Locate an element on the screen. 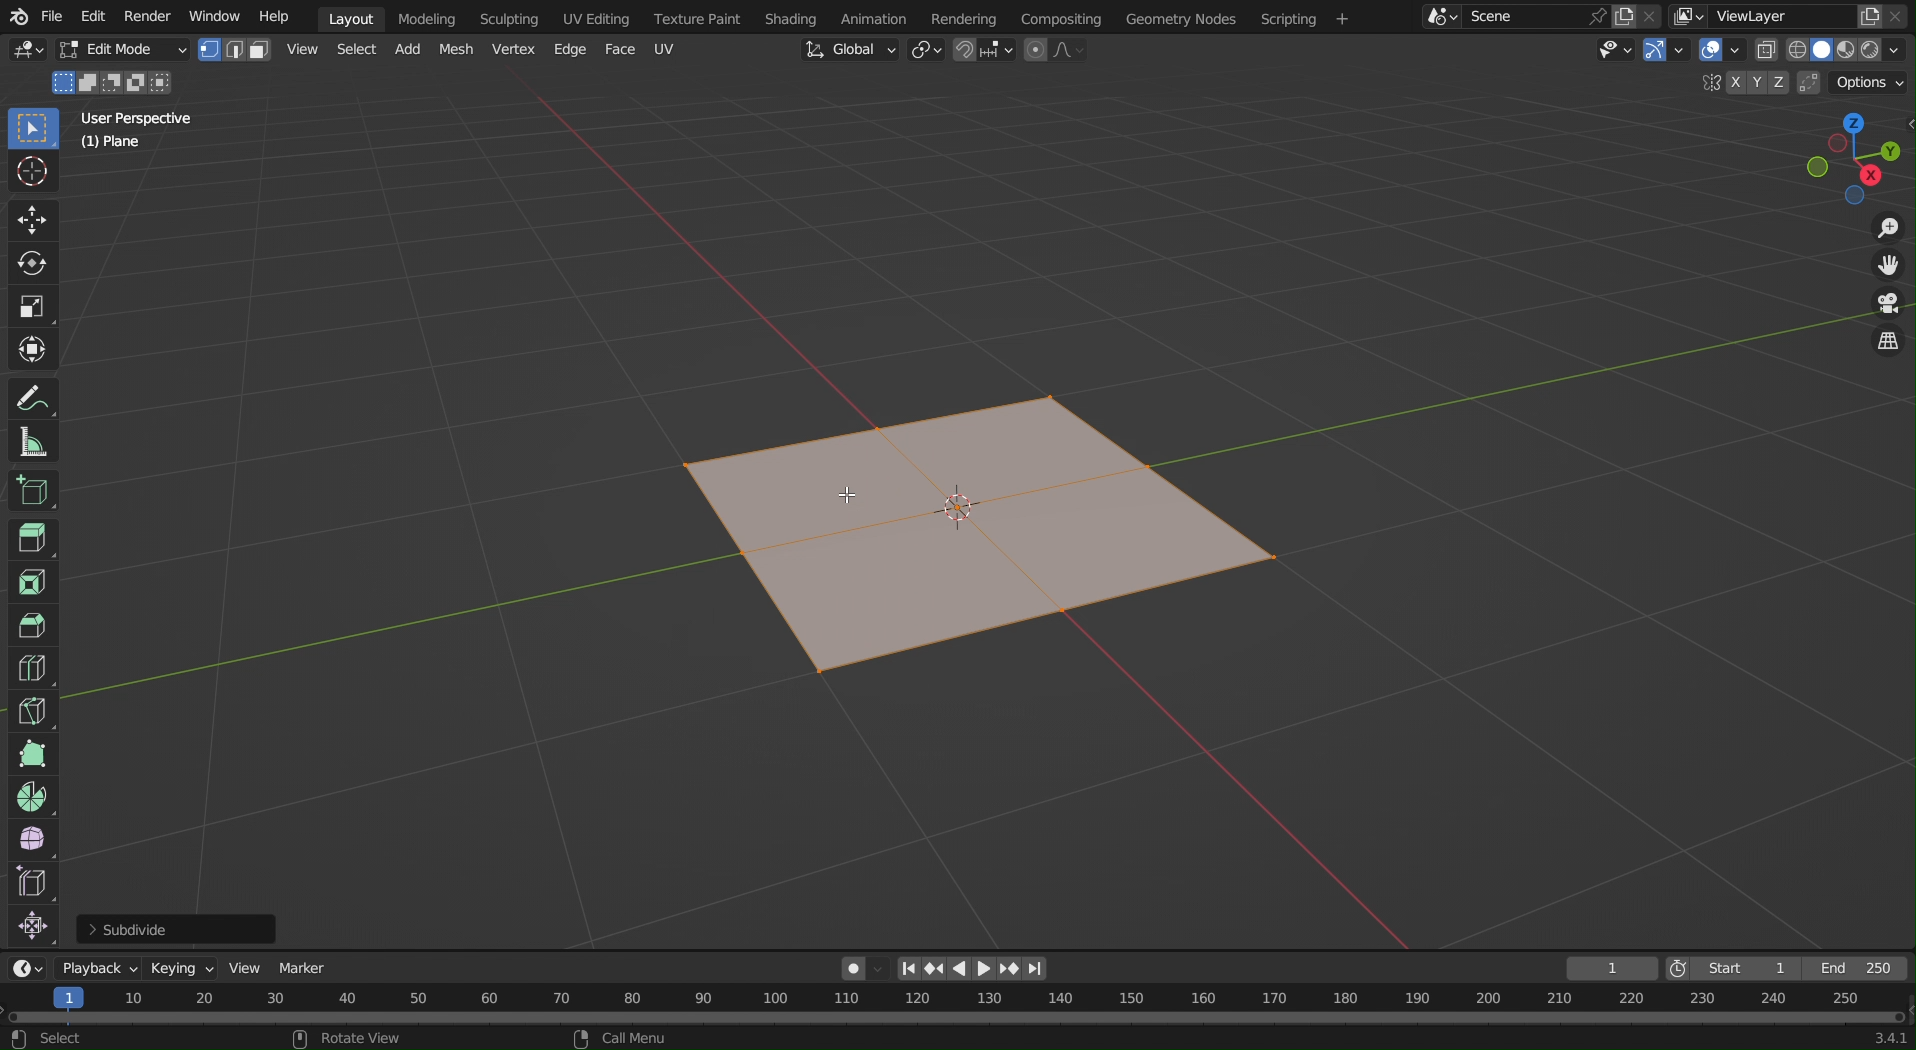 The width and height of the screenshot is (1916, 1050). Keying is located at coordinates (184, 968).